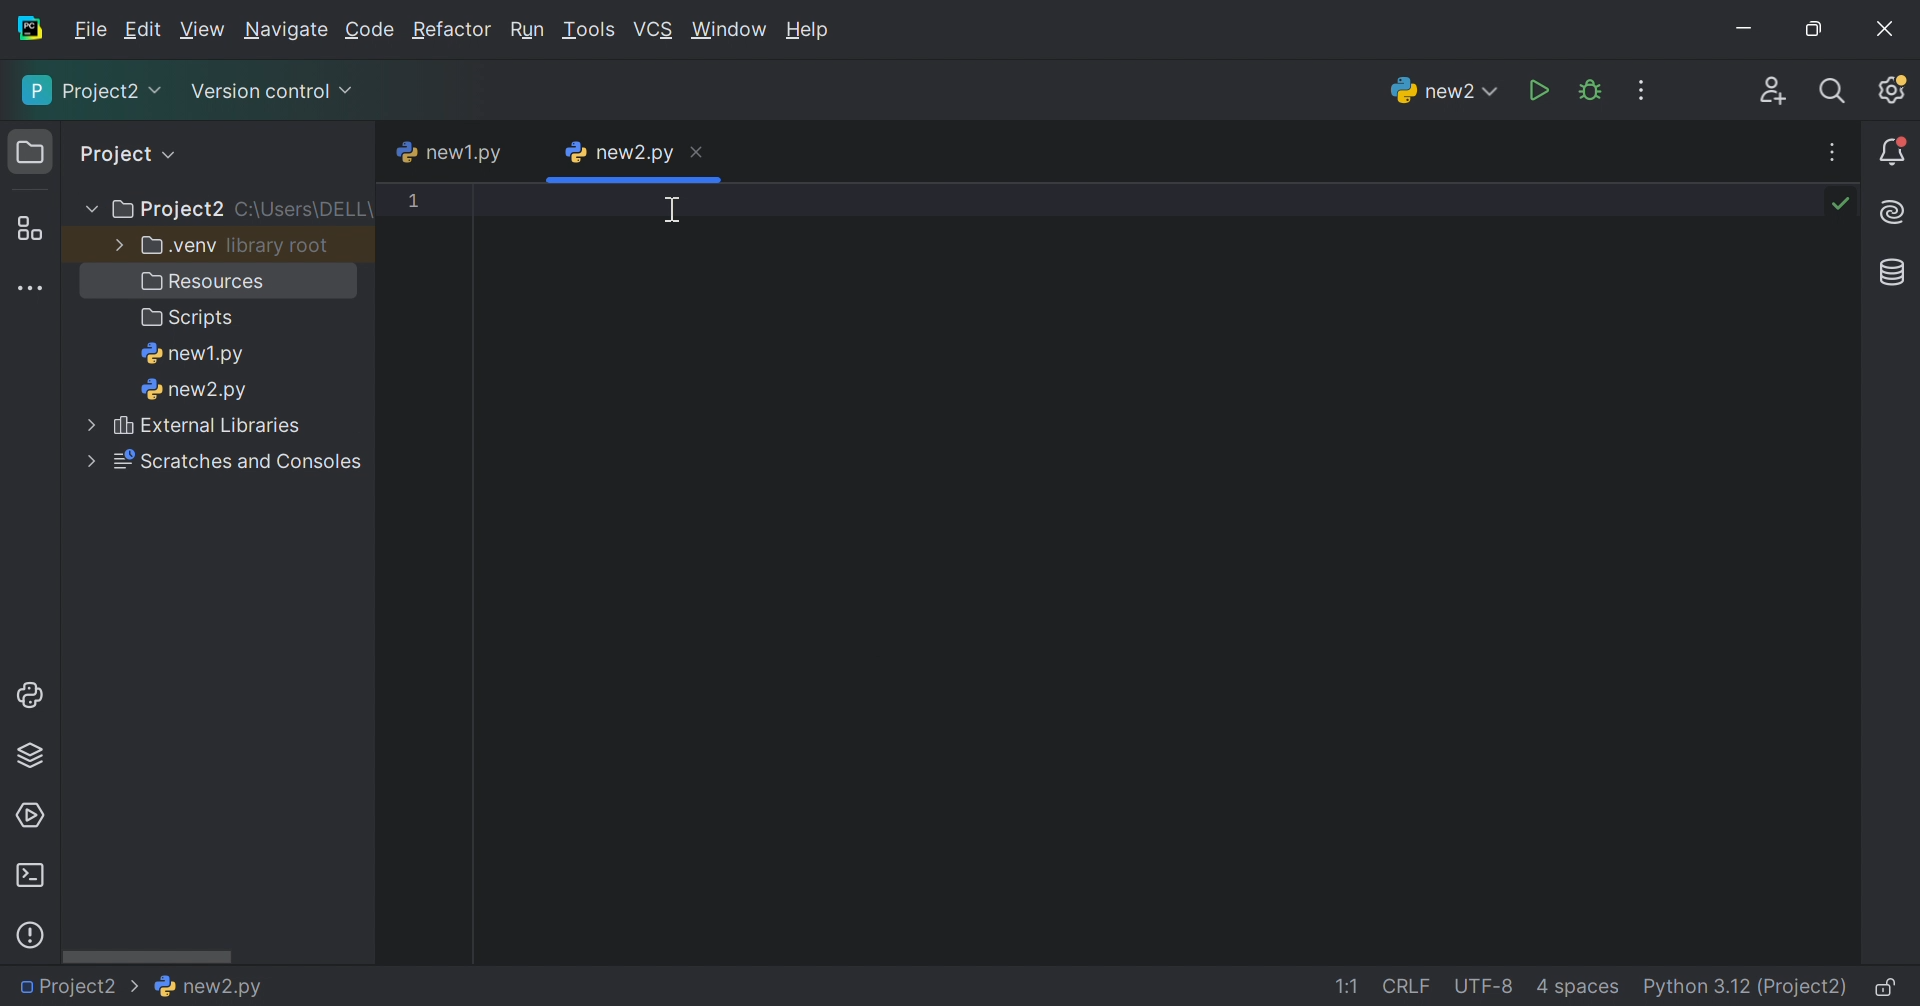  I want to click on External Libraries, so click(207, 426).